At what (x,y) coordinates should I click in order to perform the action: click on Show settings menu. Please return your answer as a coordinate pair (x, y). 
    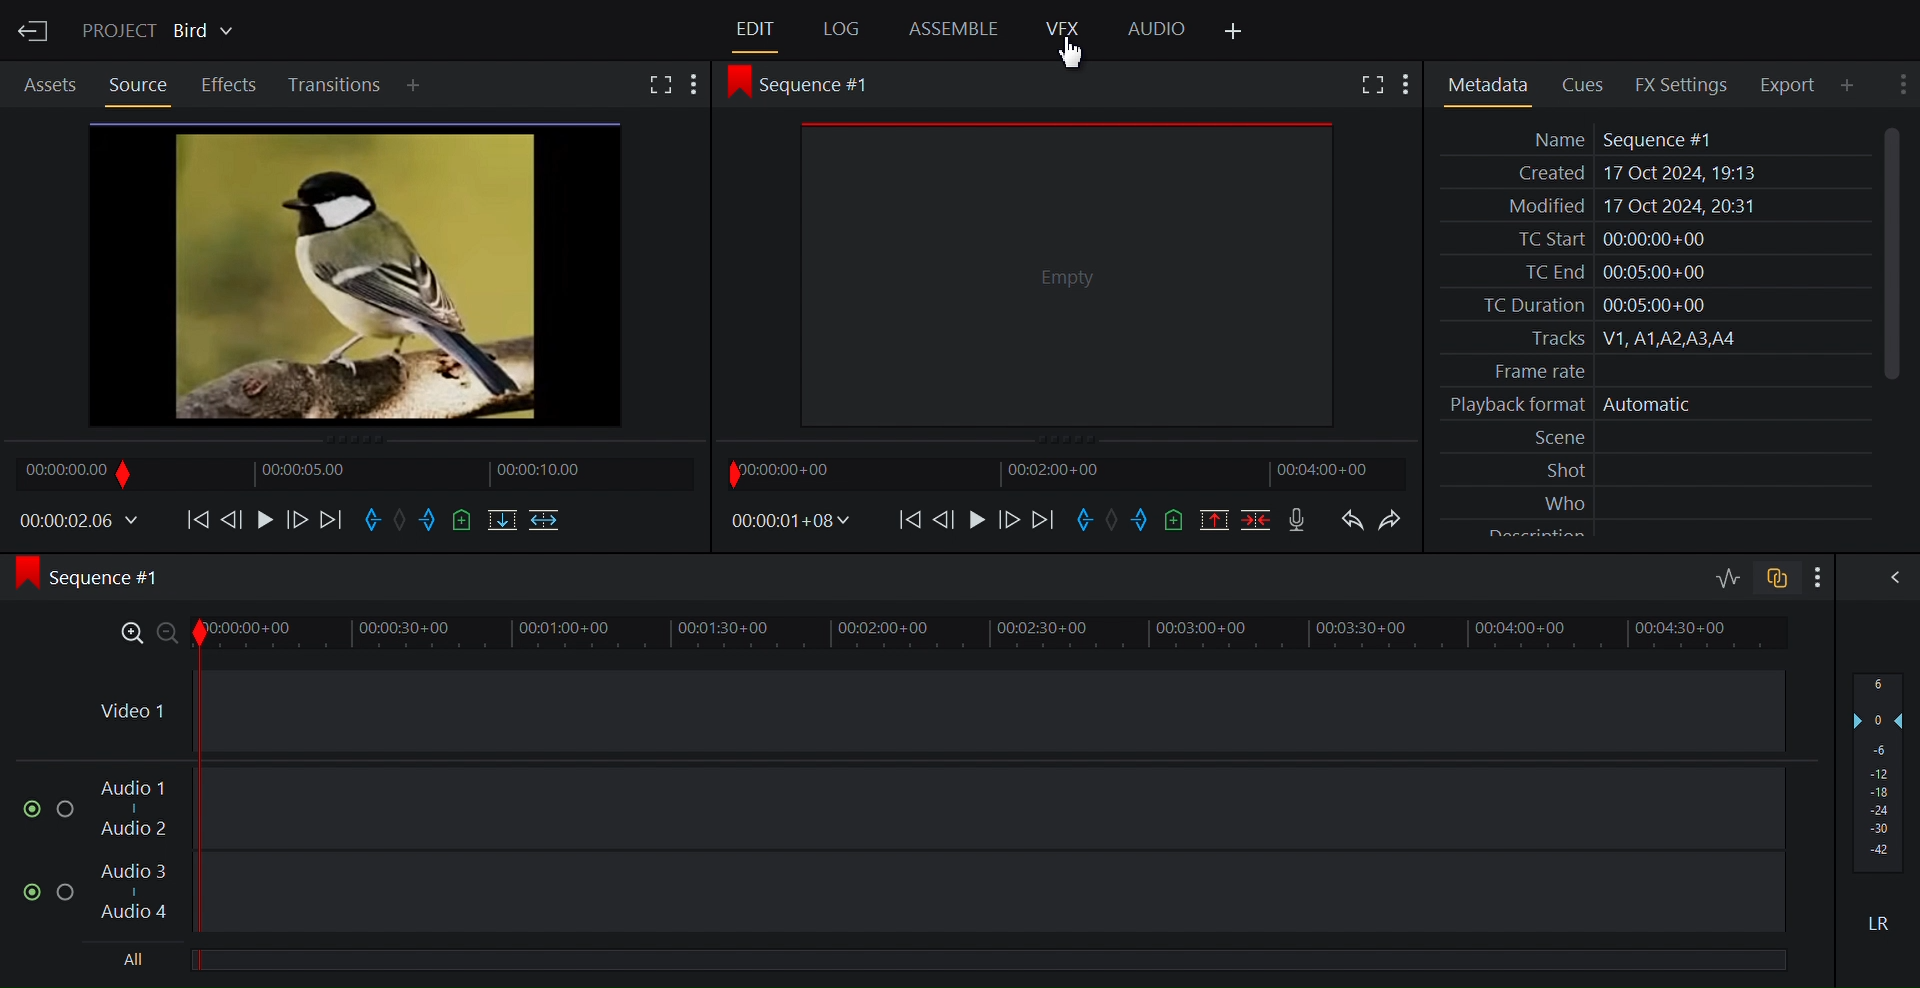
    Looking at the image, I should click on (1403, 88).